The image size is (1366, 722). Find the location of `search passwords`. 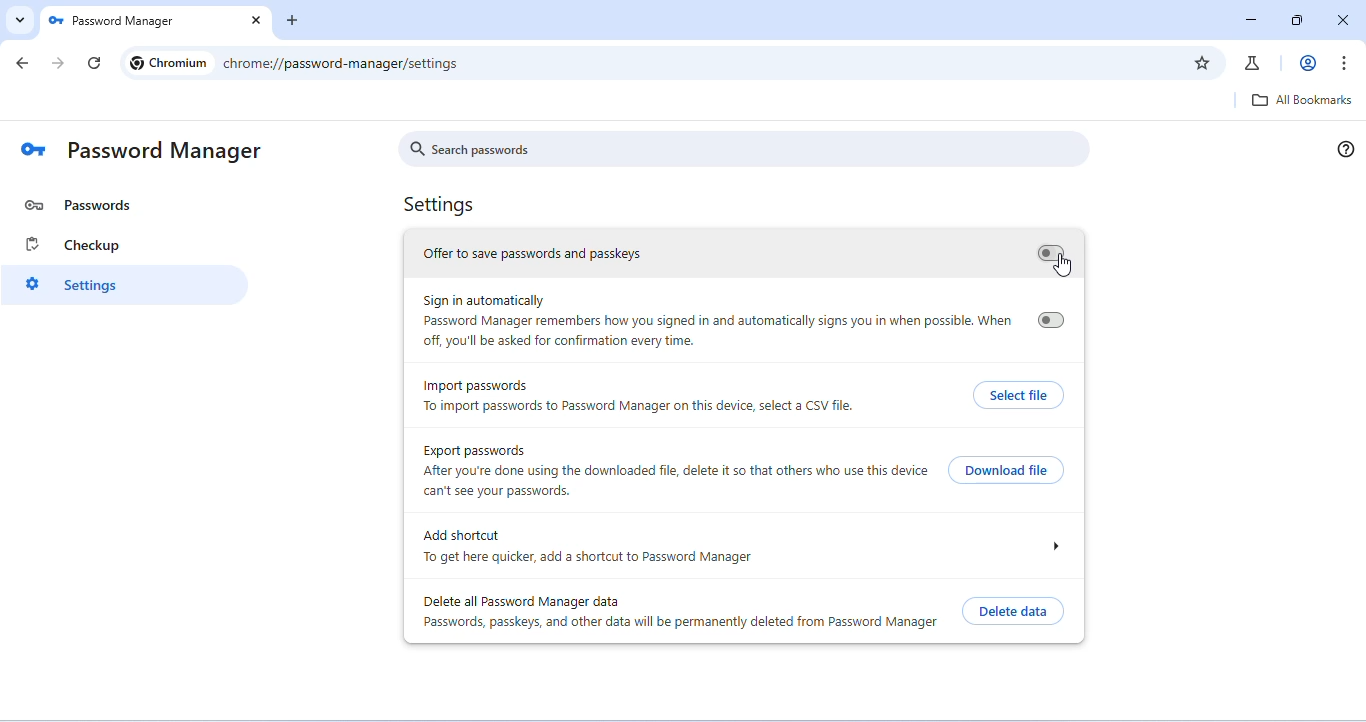

search passwords is located at coordinates (744, 150).